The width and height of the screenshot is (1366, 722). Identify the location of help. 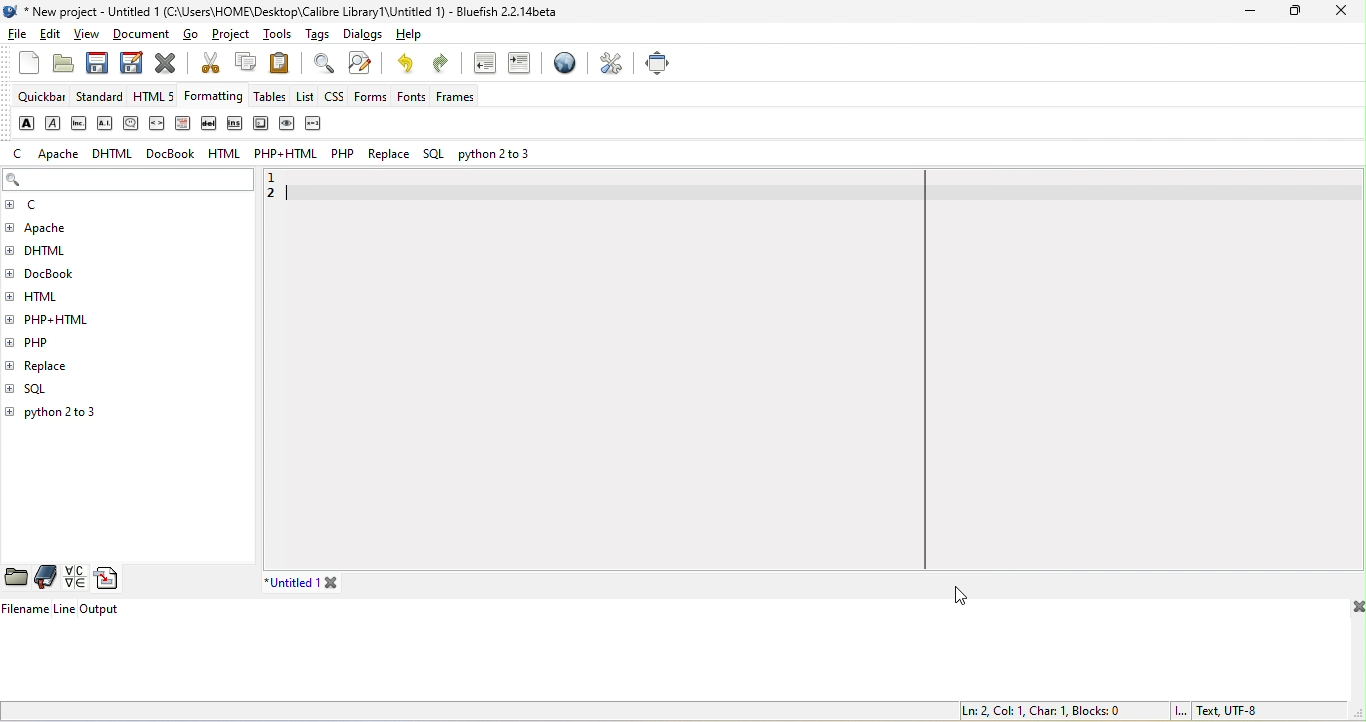
(405, 37).